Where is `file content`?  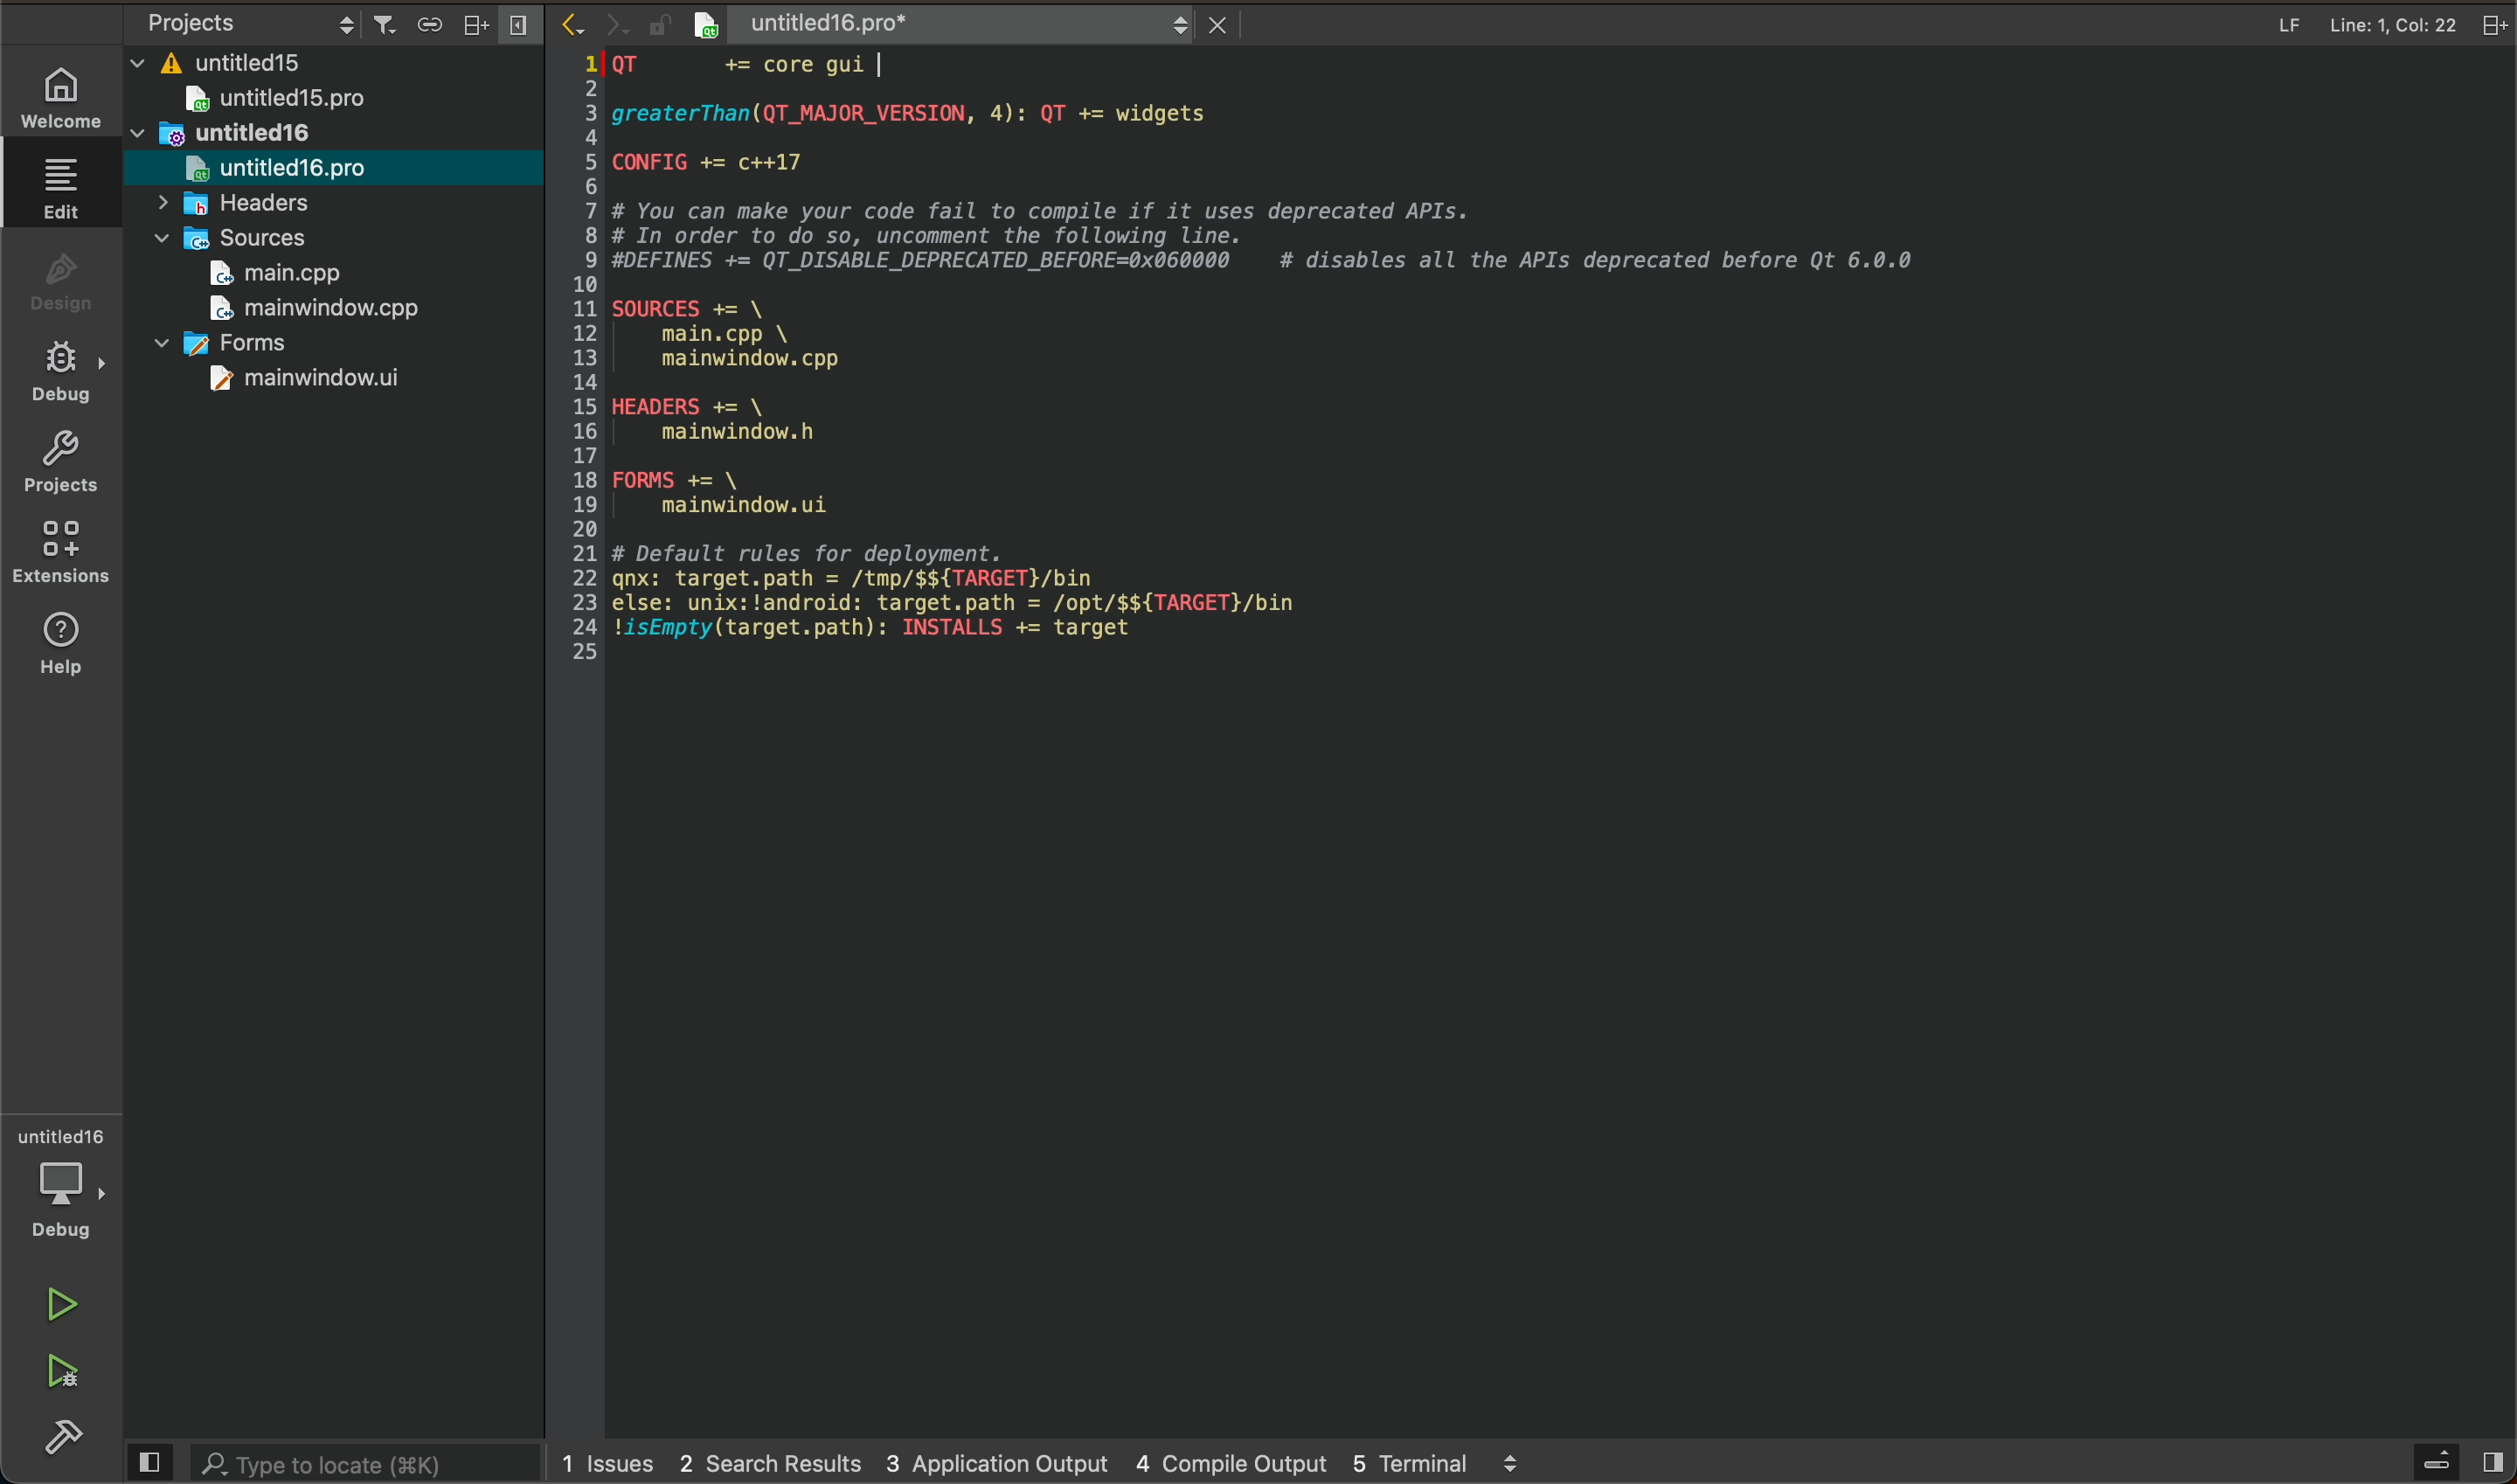
file content is located at coordinates (1347, 364).